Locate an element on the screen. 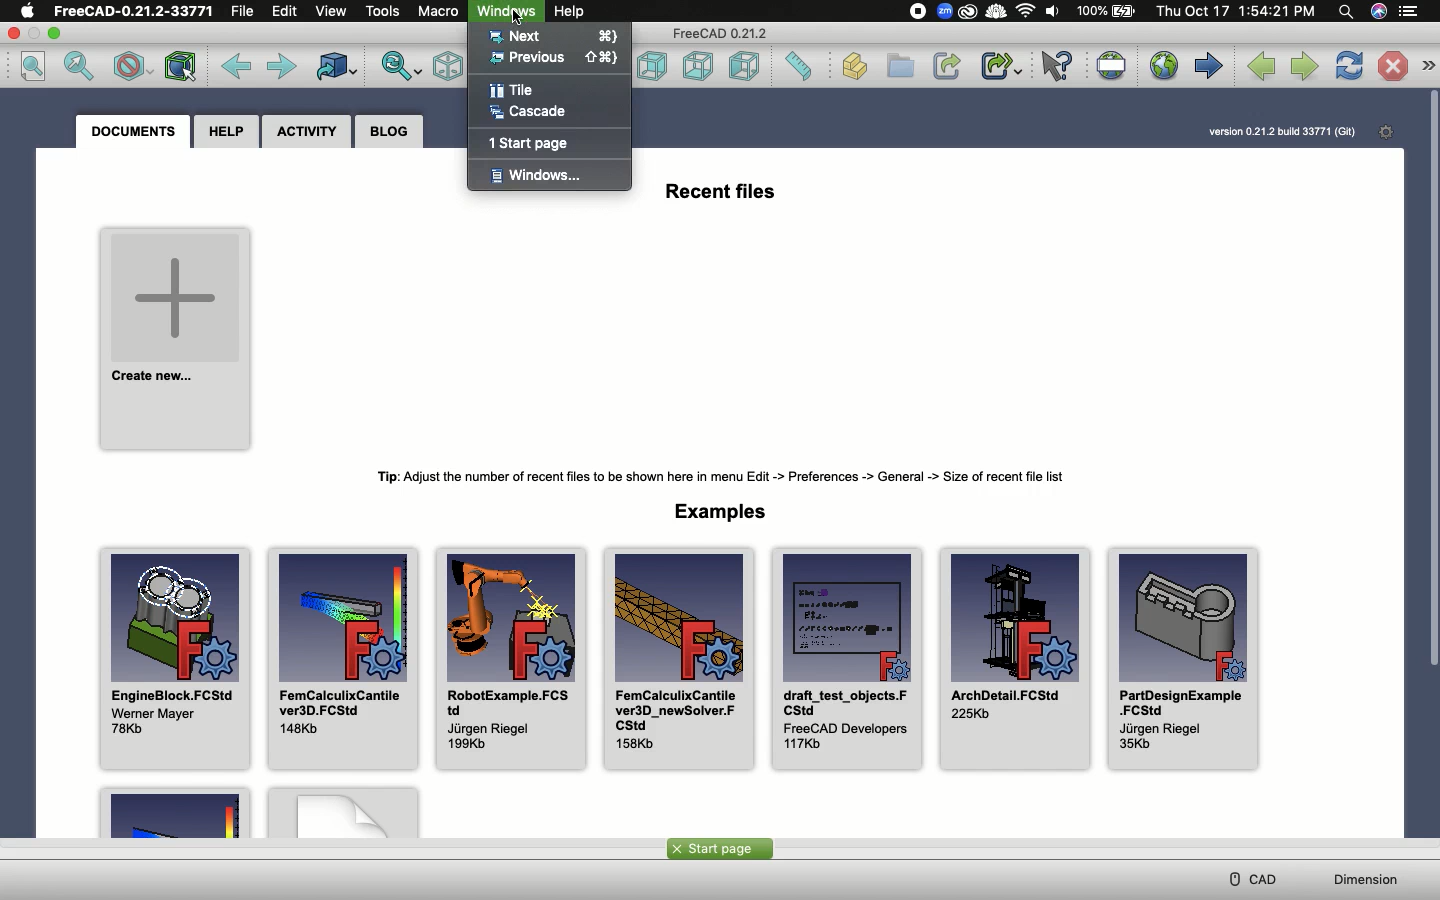 Image resolution: width=1440 pixels, height=900 pixels. Bounding box is located at coordinates (179, 68).